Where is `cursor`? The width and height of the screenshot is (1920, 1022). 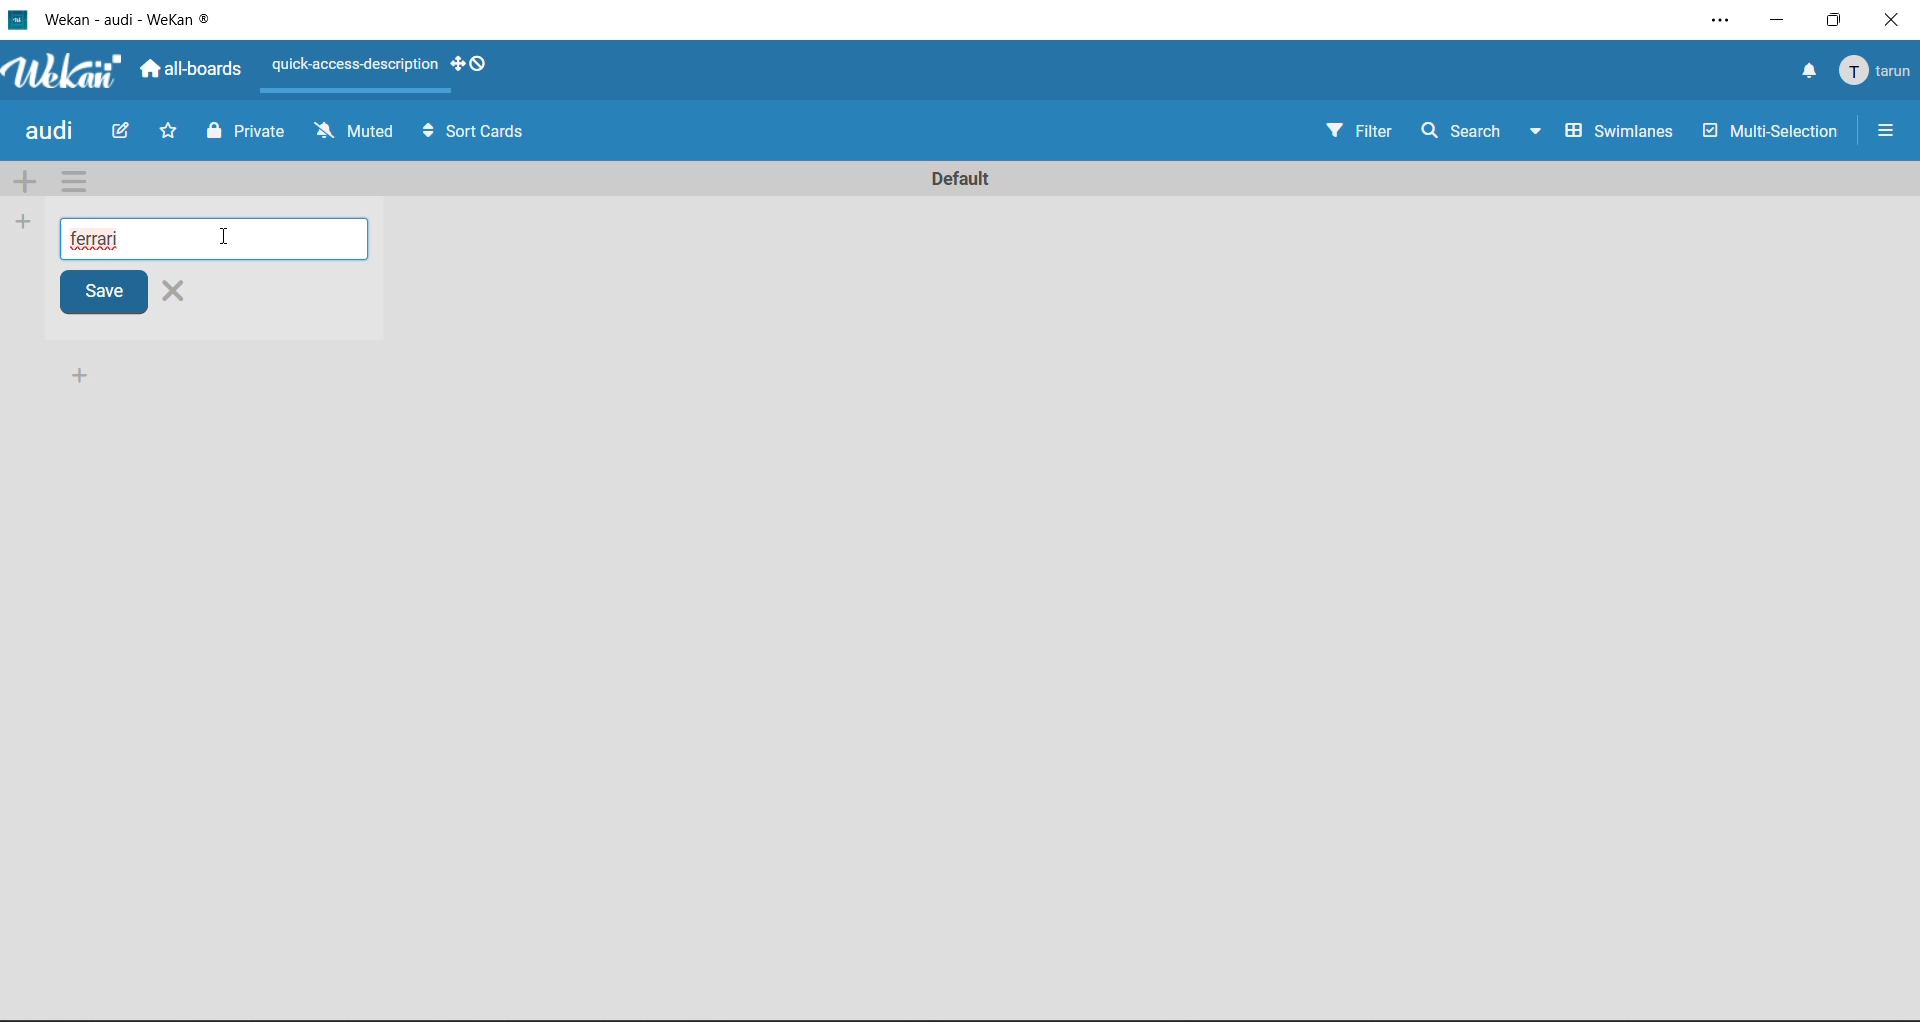
cursor is located at coordinates (236, 237).